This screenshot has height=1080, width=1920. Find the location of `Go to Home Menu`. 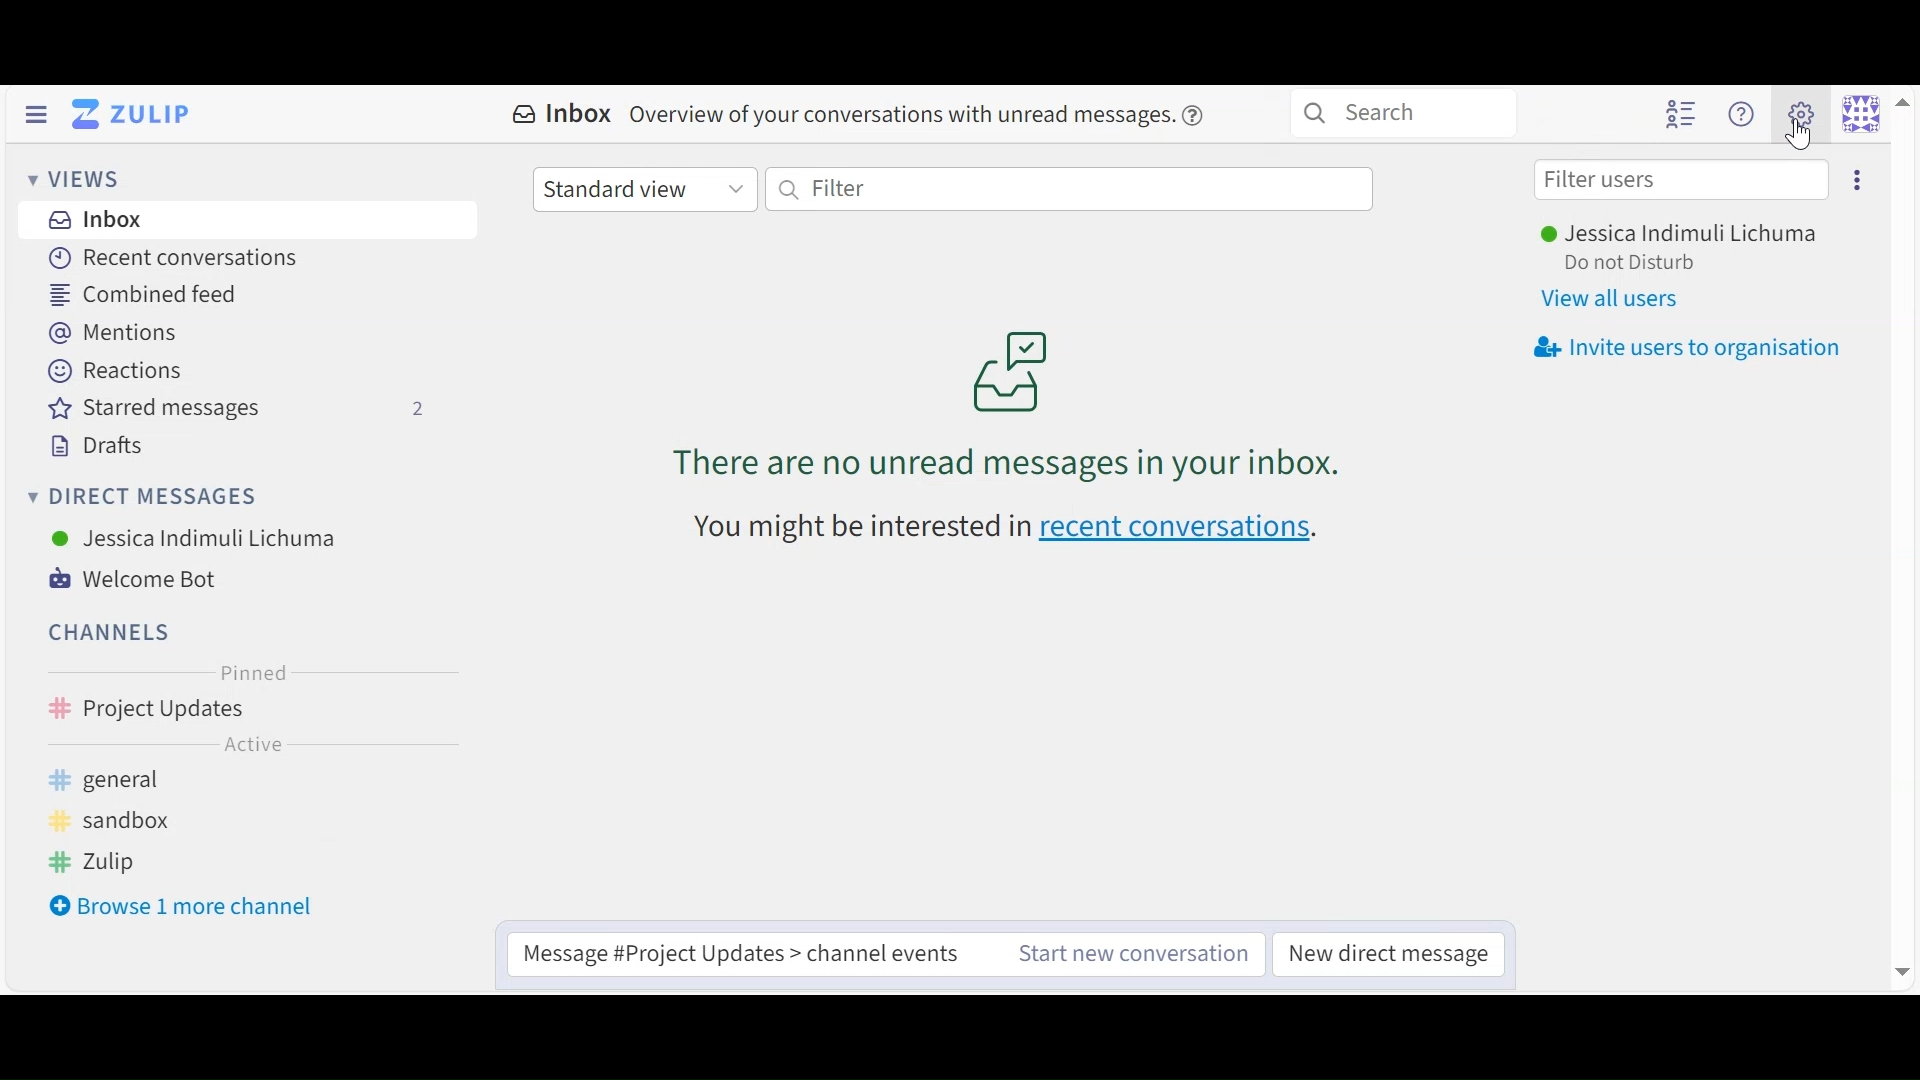

Go to Home Menu is located at coordinates (133, 114).